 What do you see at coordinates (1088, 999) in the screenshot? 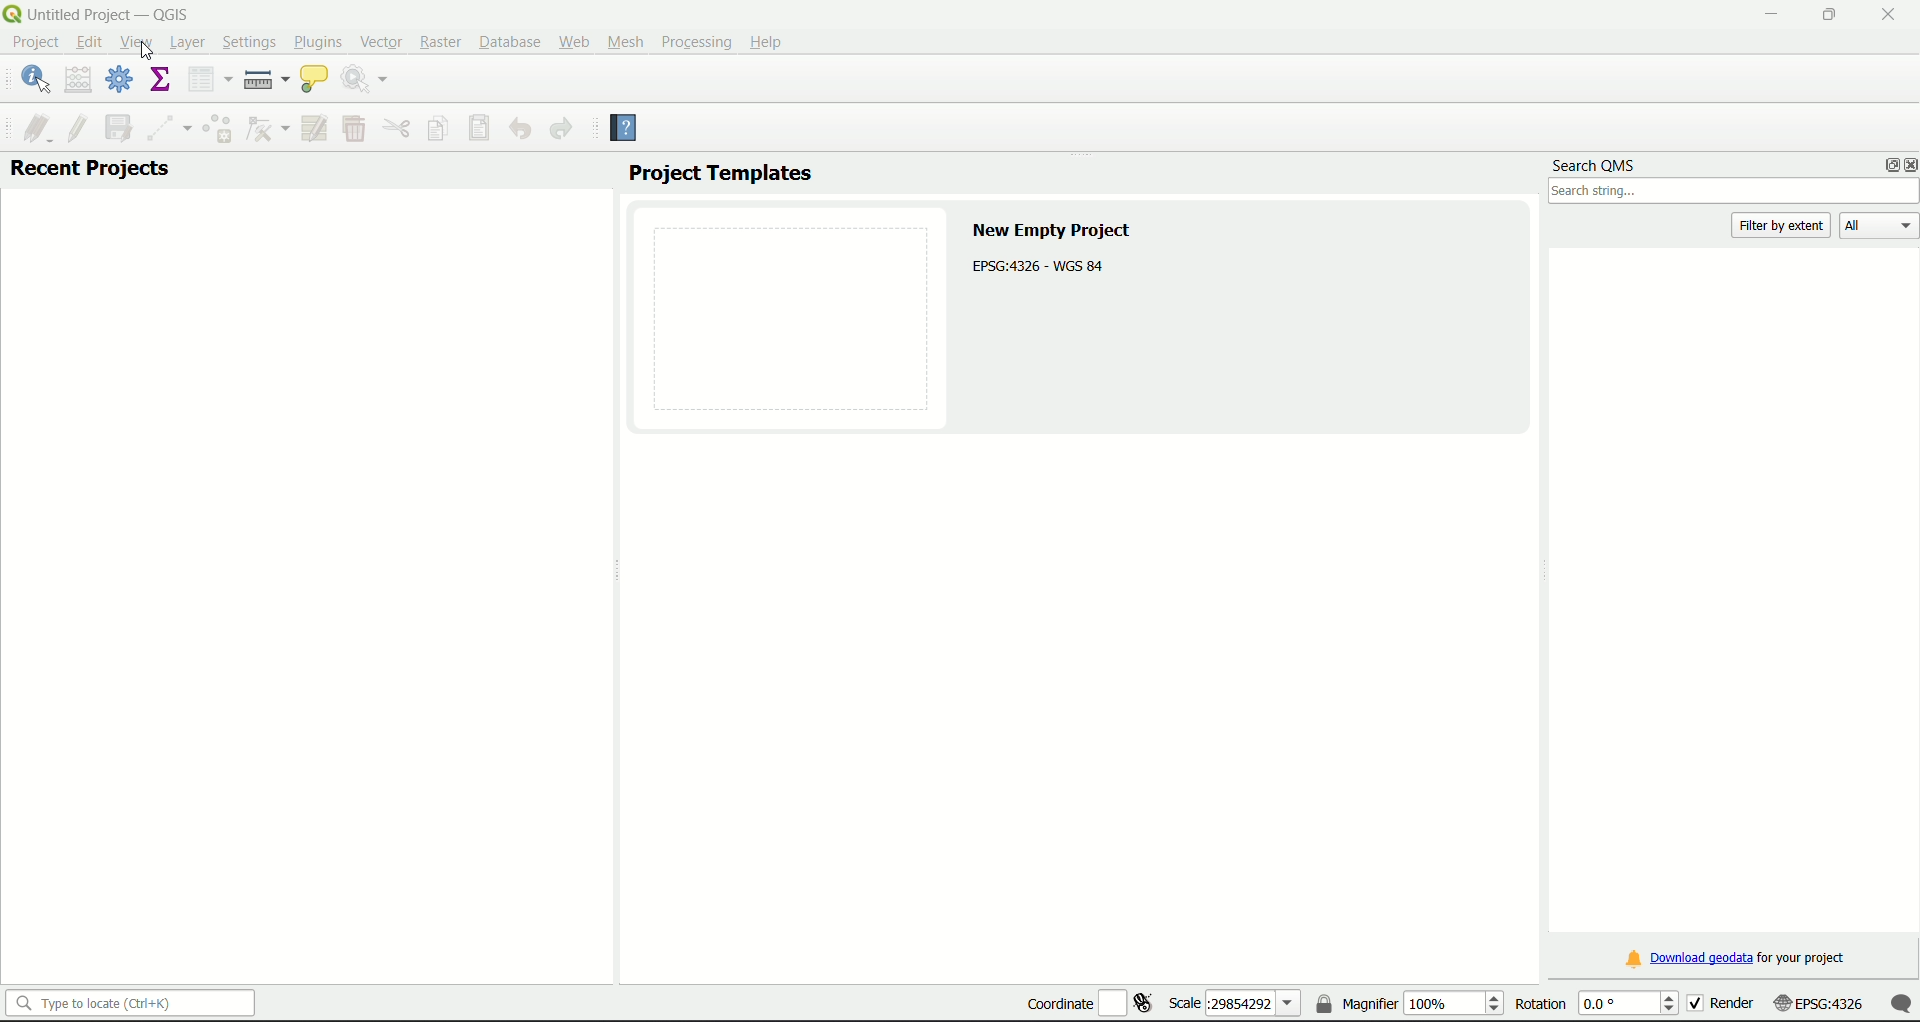
I see `coordinate` at bounding box center [1088, 999].